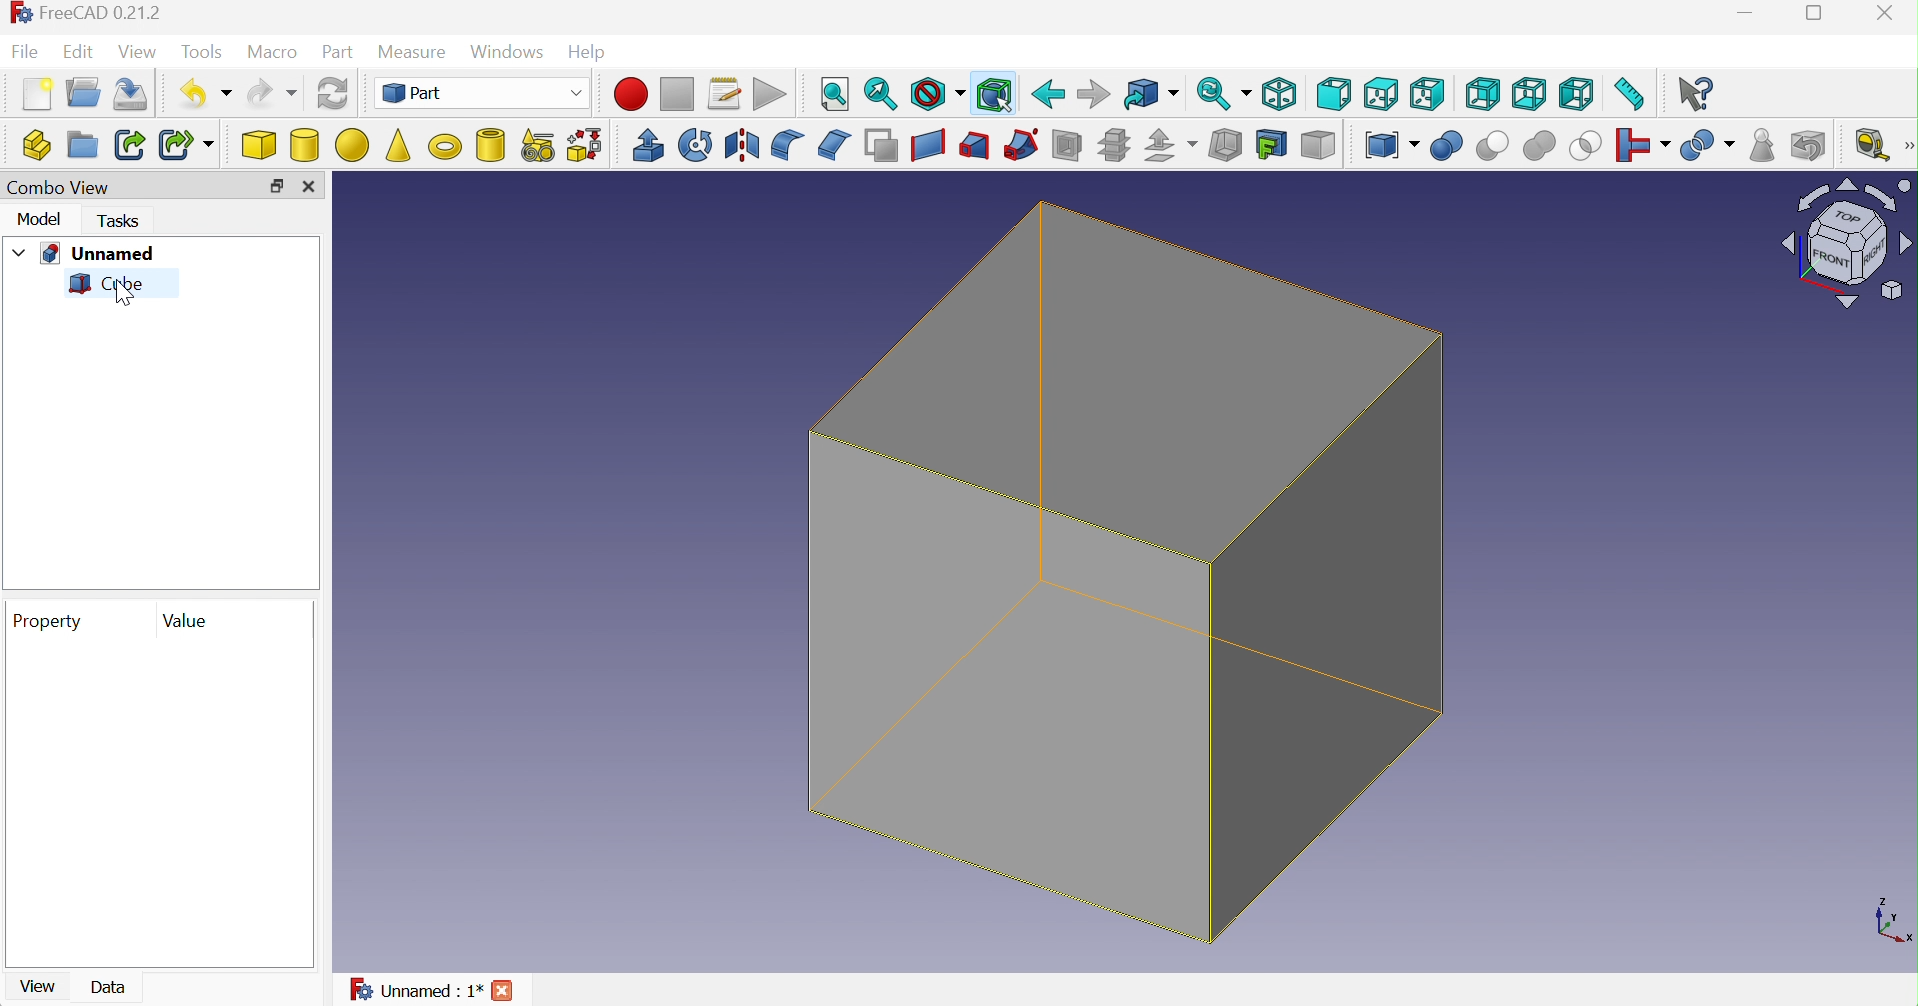 The width and height of the screenshot is (1918, 1006). Describe the element at coordinates (787, 147) in the screenshot. I see `Fillet` at that location.